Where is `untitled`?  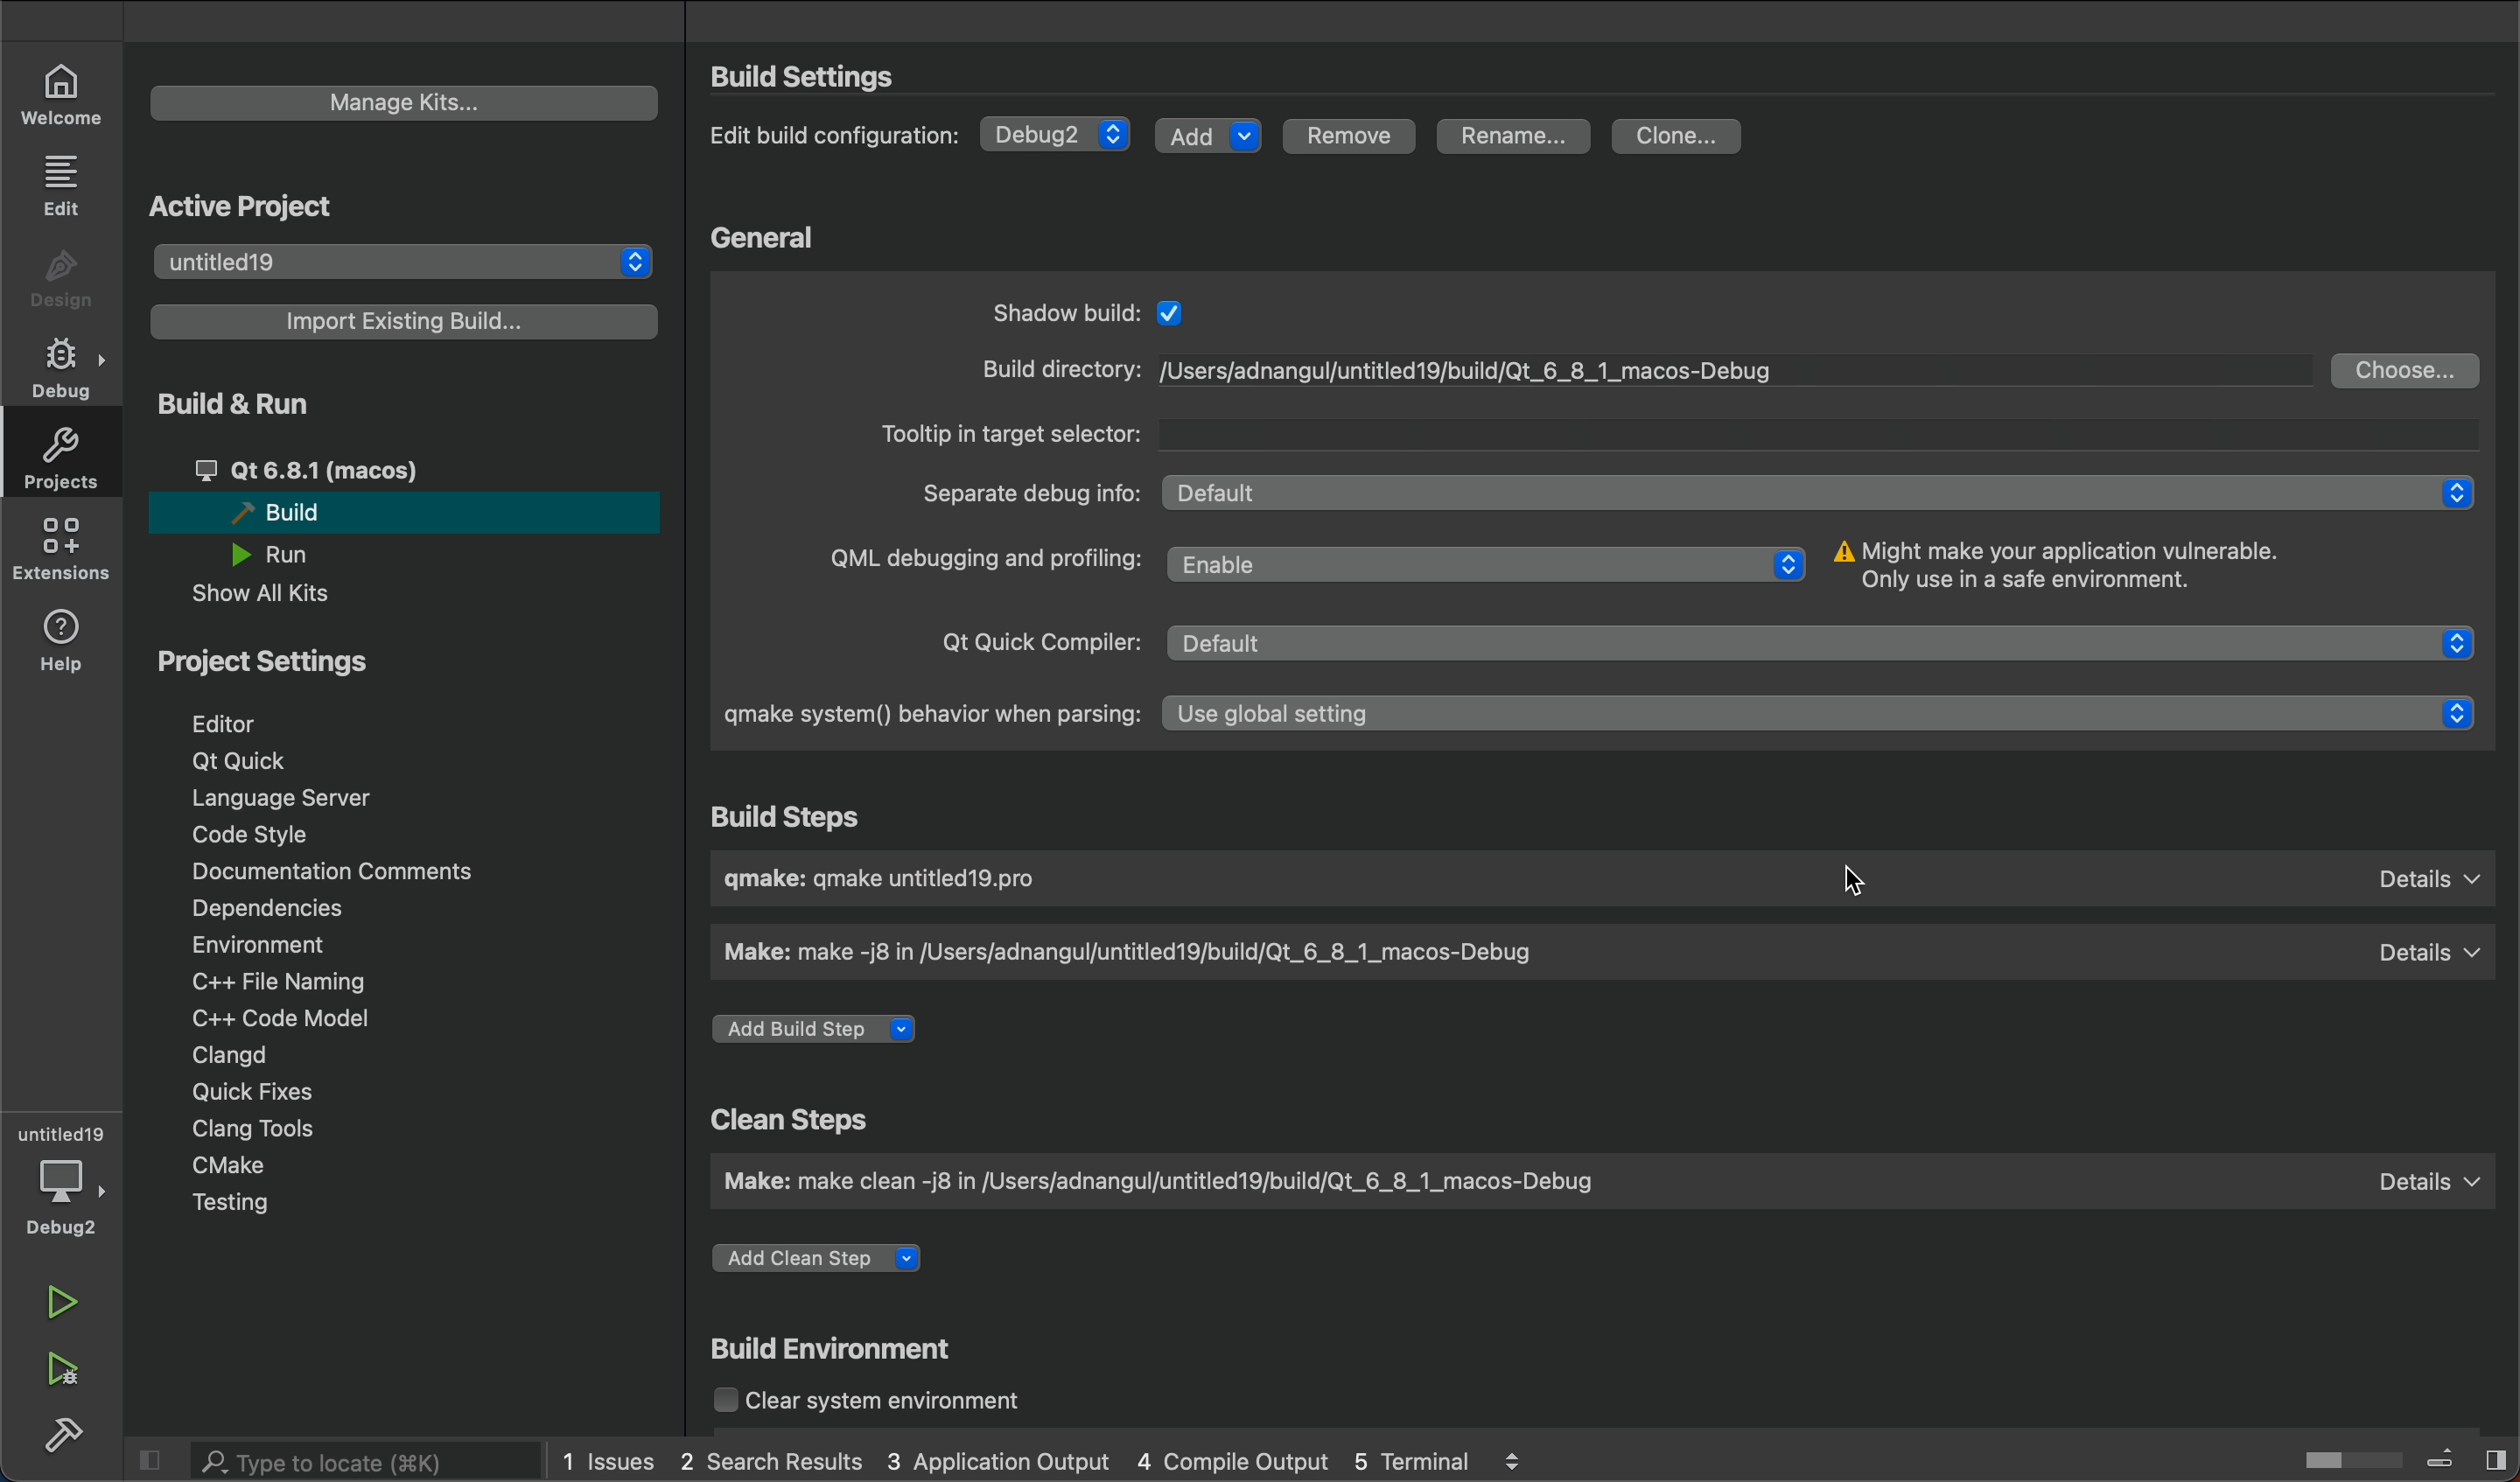
untitled is located at coordinates (401, 262).